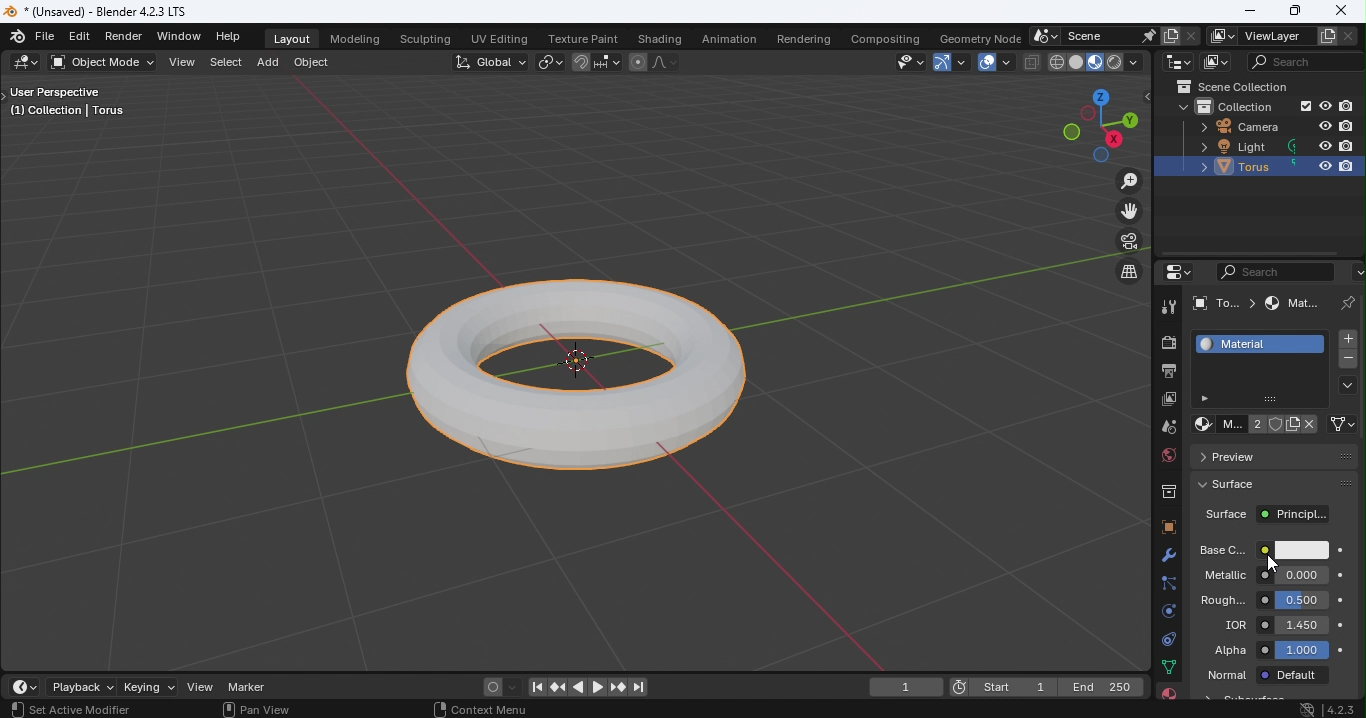 The width and height of the screenshot is (1366, 718). I want to click on Editor type, so click(28, 63).